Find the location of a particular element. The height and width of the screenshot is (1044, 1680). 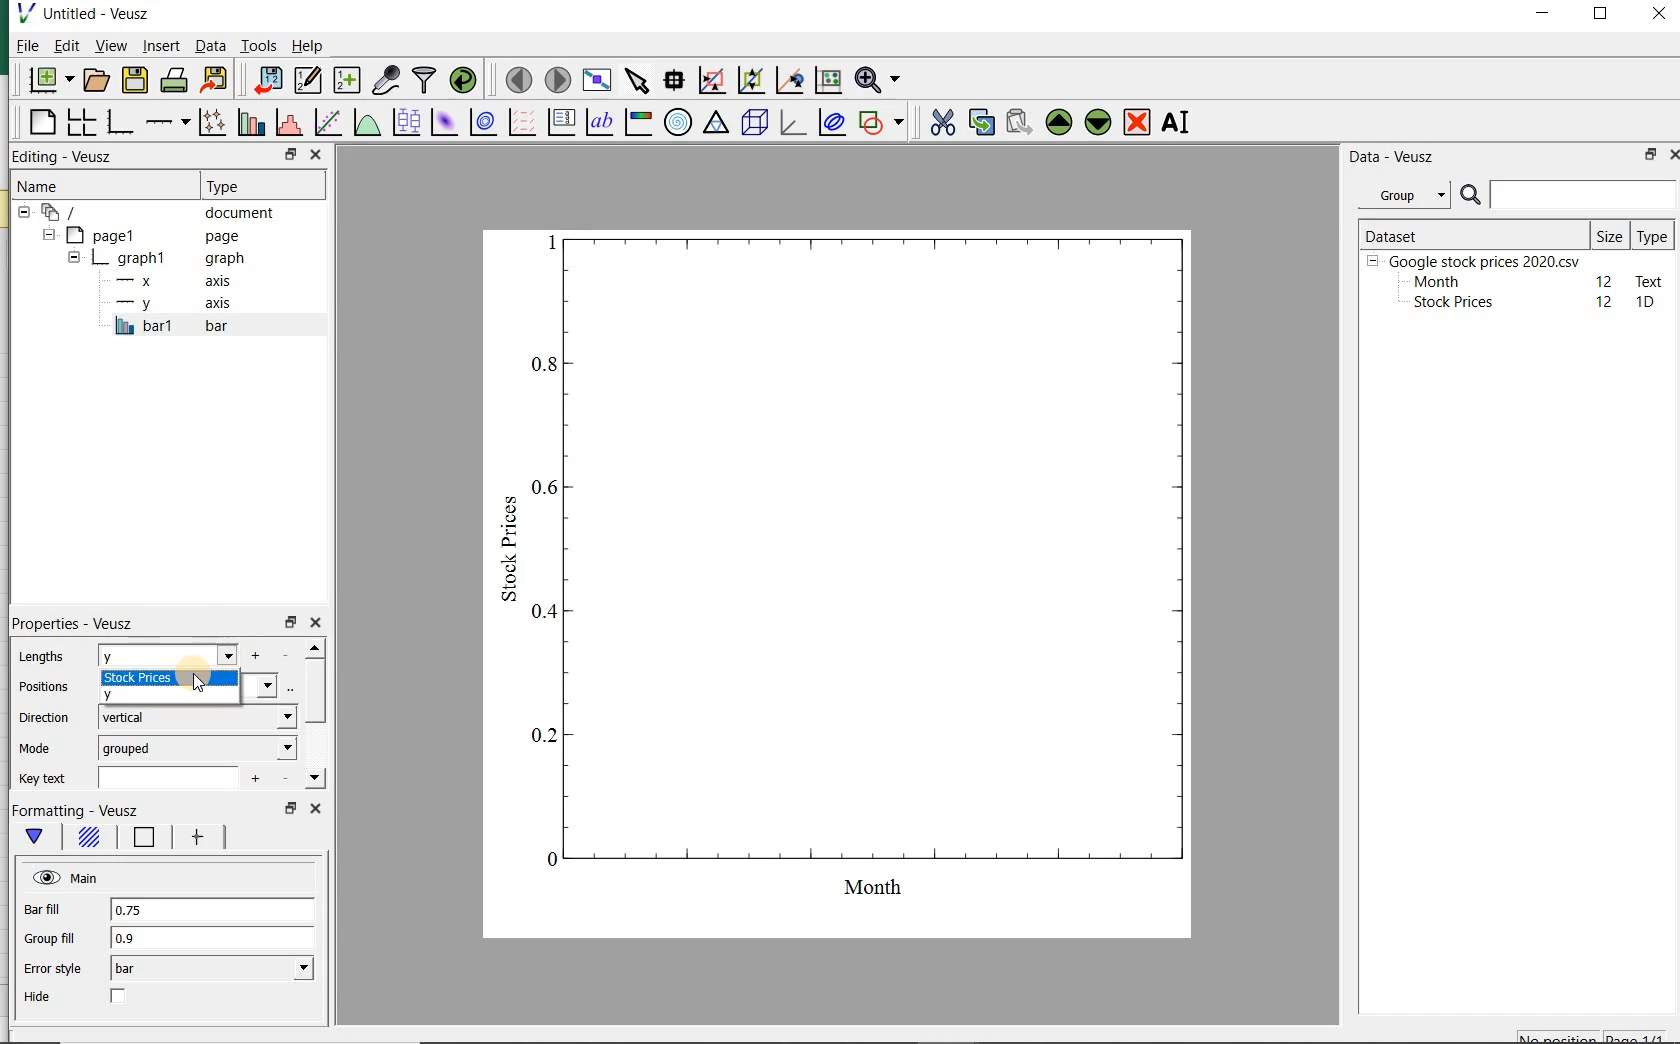

Mode is located at coordinates (37, 747).